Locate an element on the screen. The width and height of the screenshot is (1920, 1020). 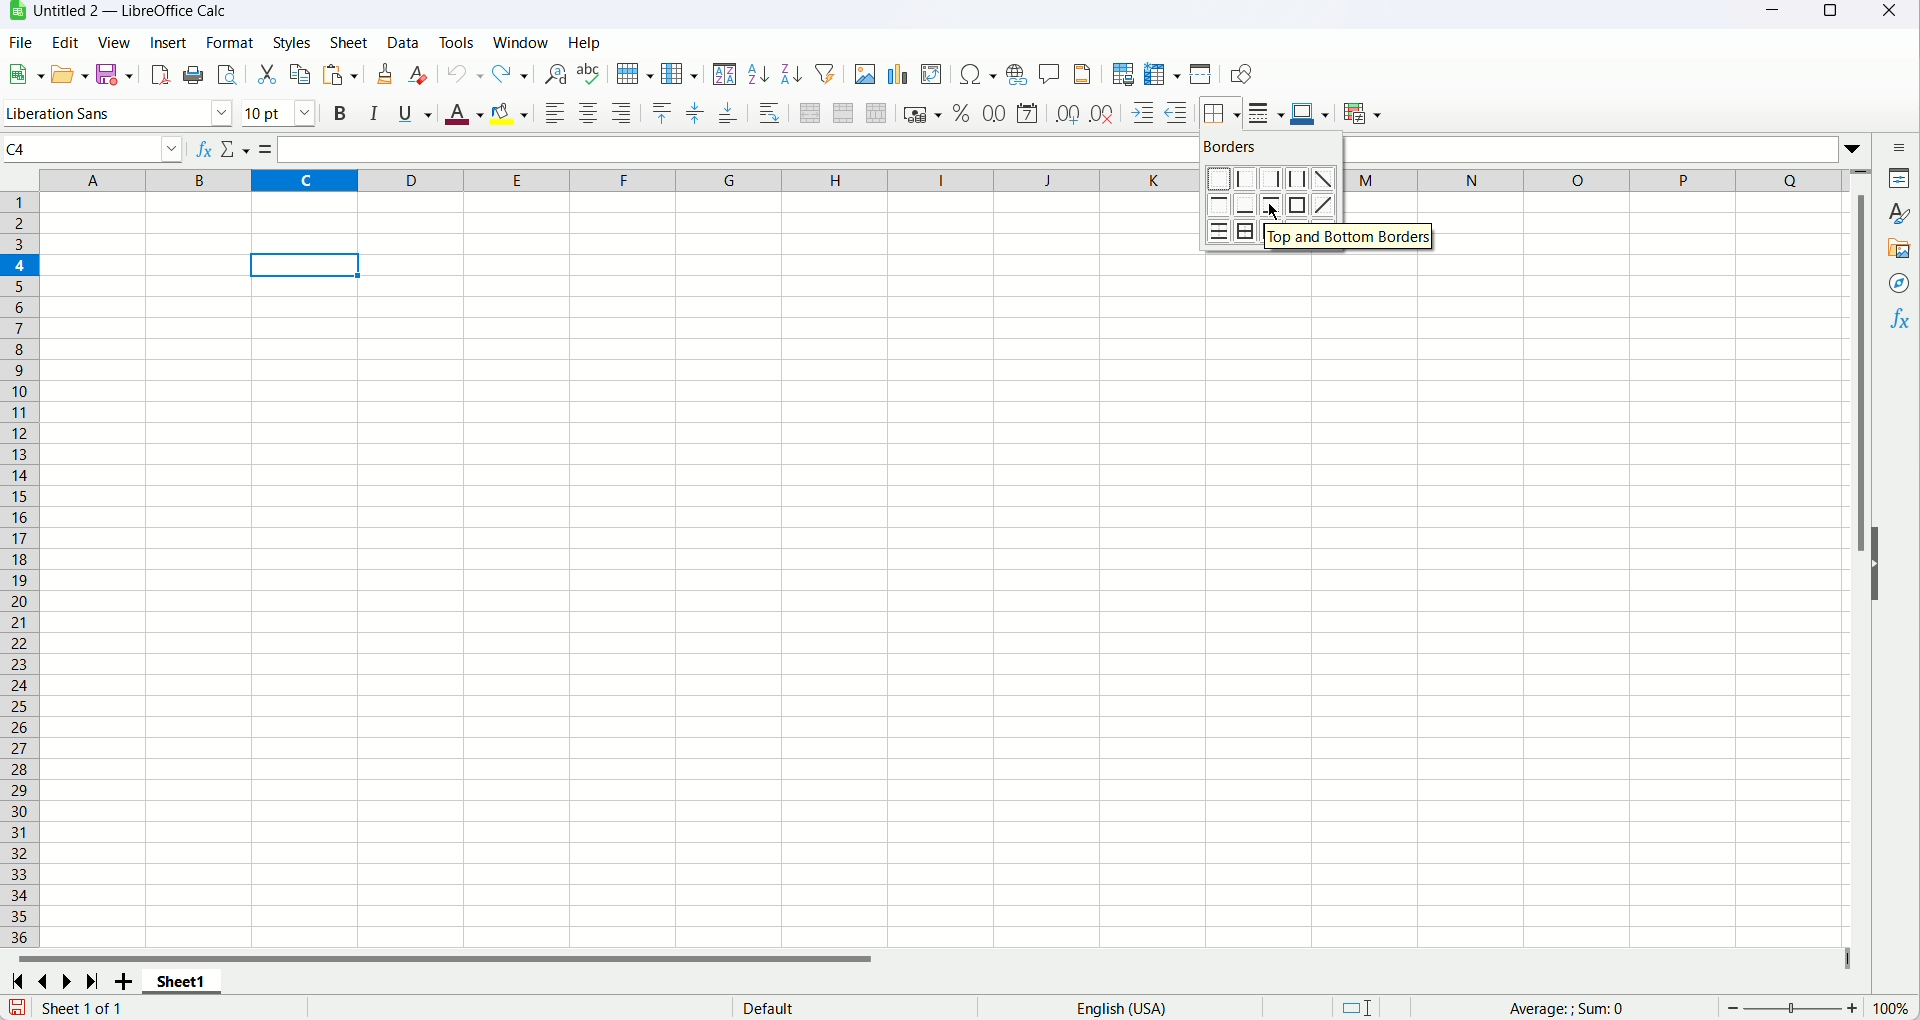
Outer border is located at coordinates (1297, 204).